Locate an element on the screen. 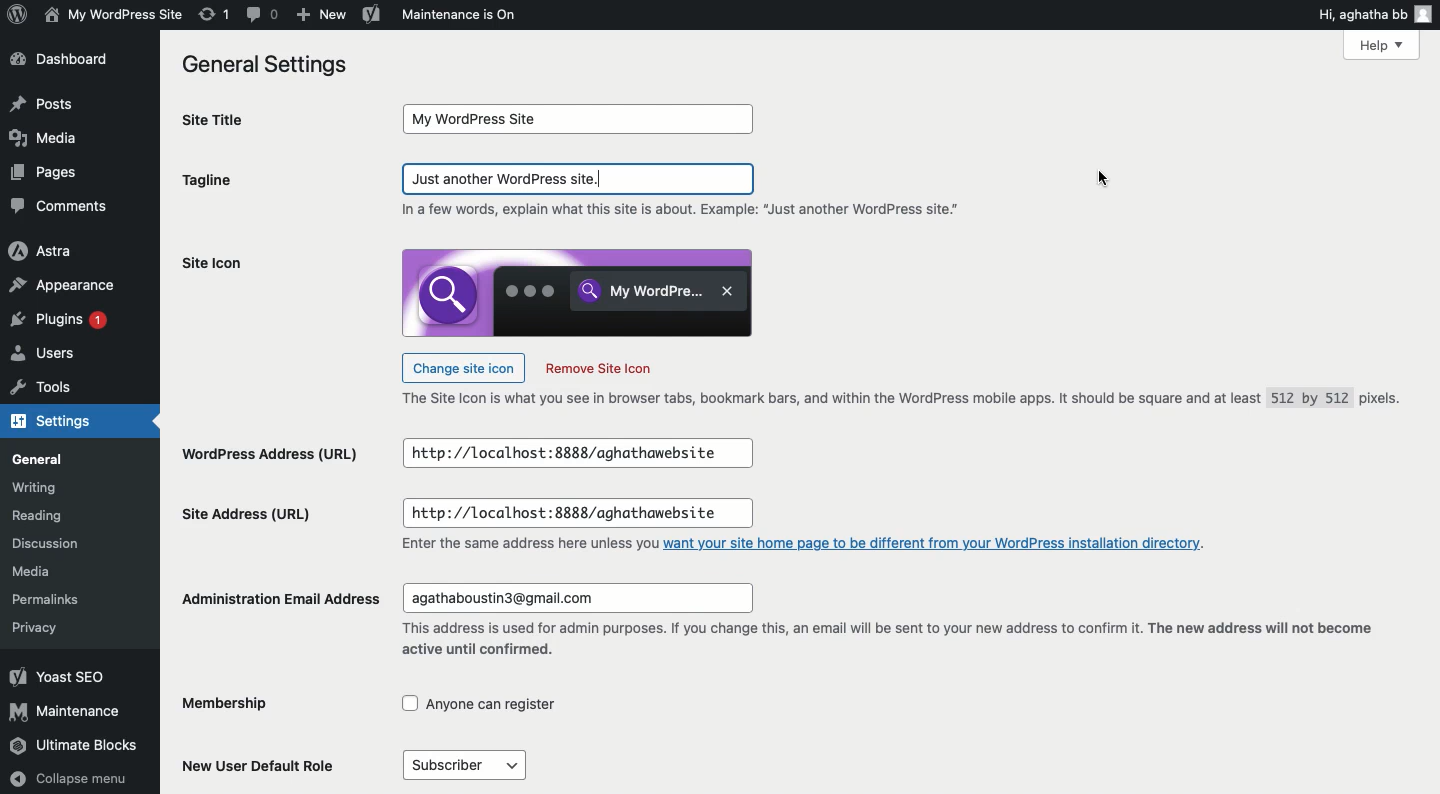 The width and height of the screenshot is (1440, 794). icon image is located at coordinates (577, 292).